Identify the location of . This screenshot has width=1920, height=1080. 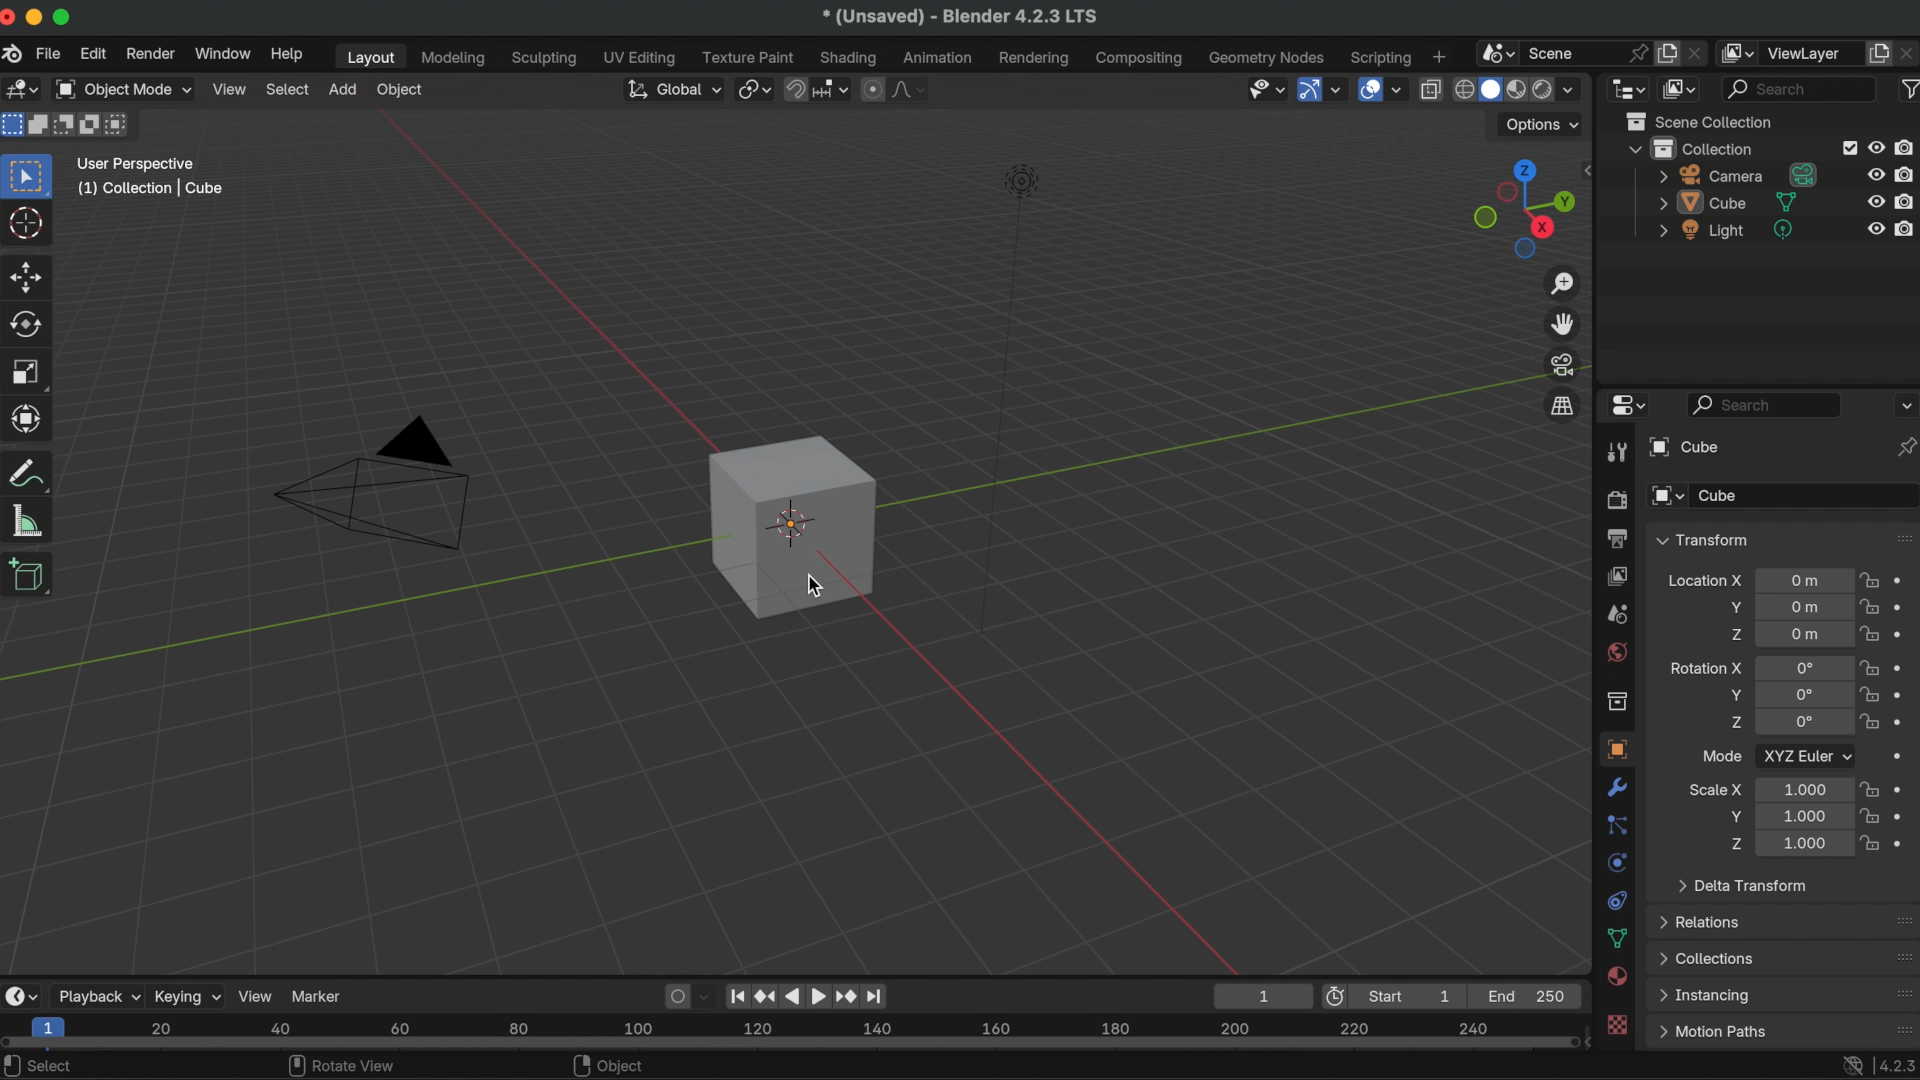
(1712, 1032).